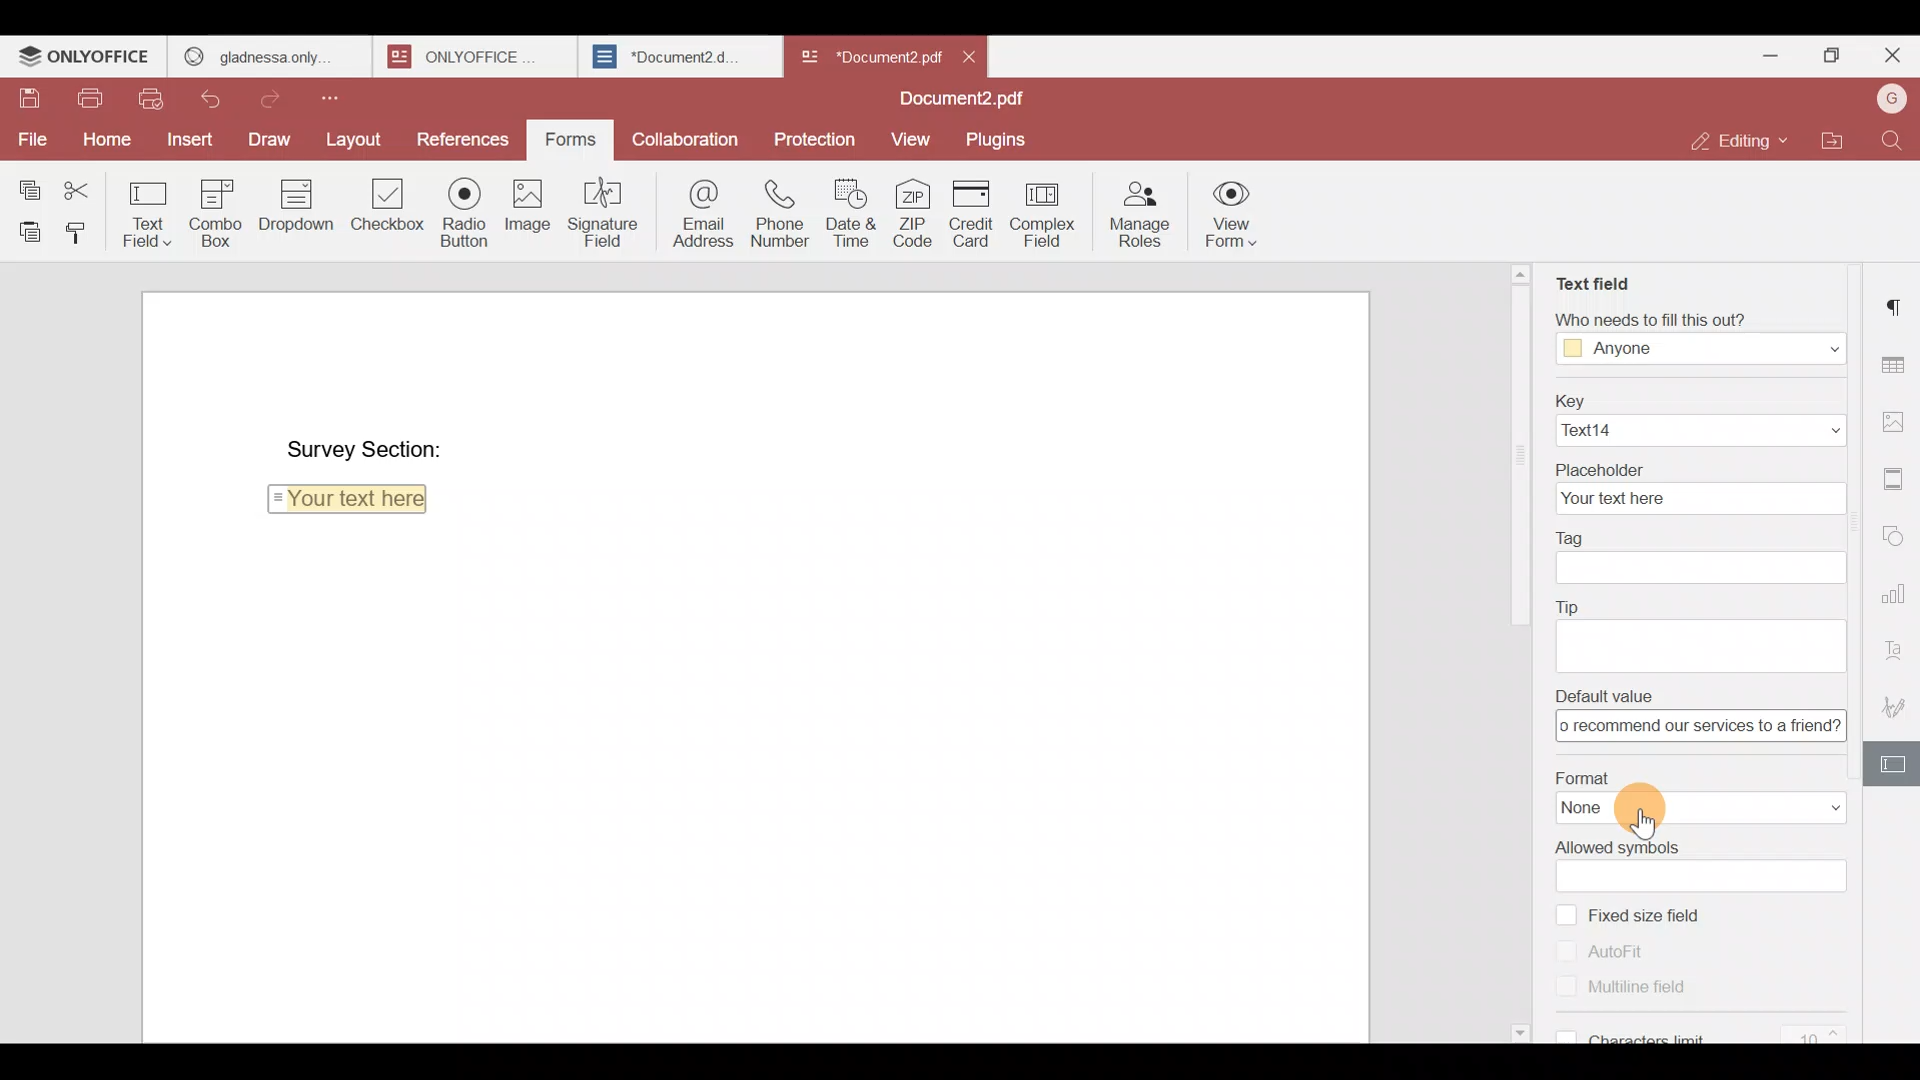 This screenshot has height=1080, width=1920. What do you see at coordinates (31, 139) in the screenshot?
I see `File` at bounding box center [31, 139].